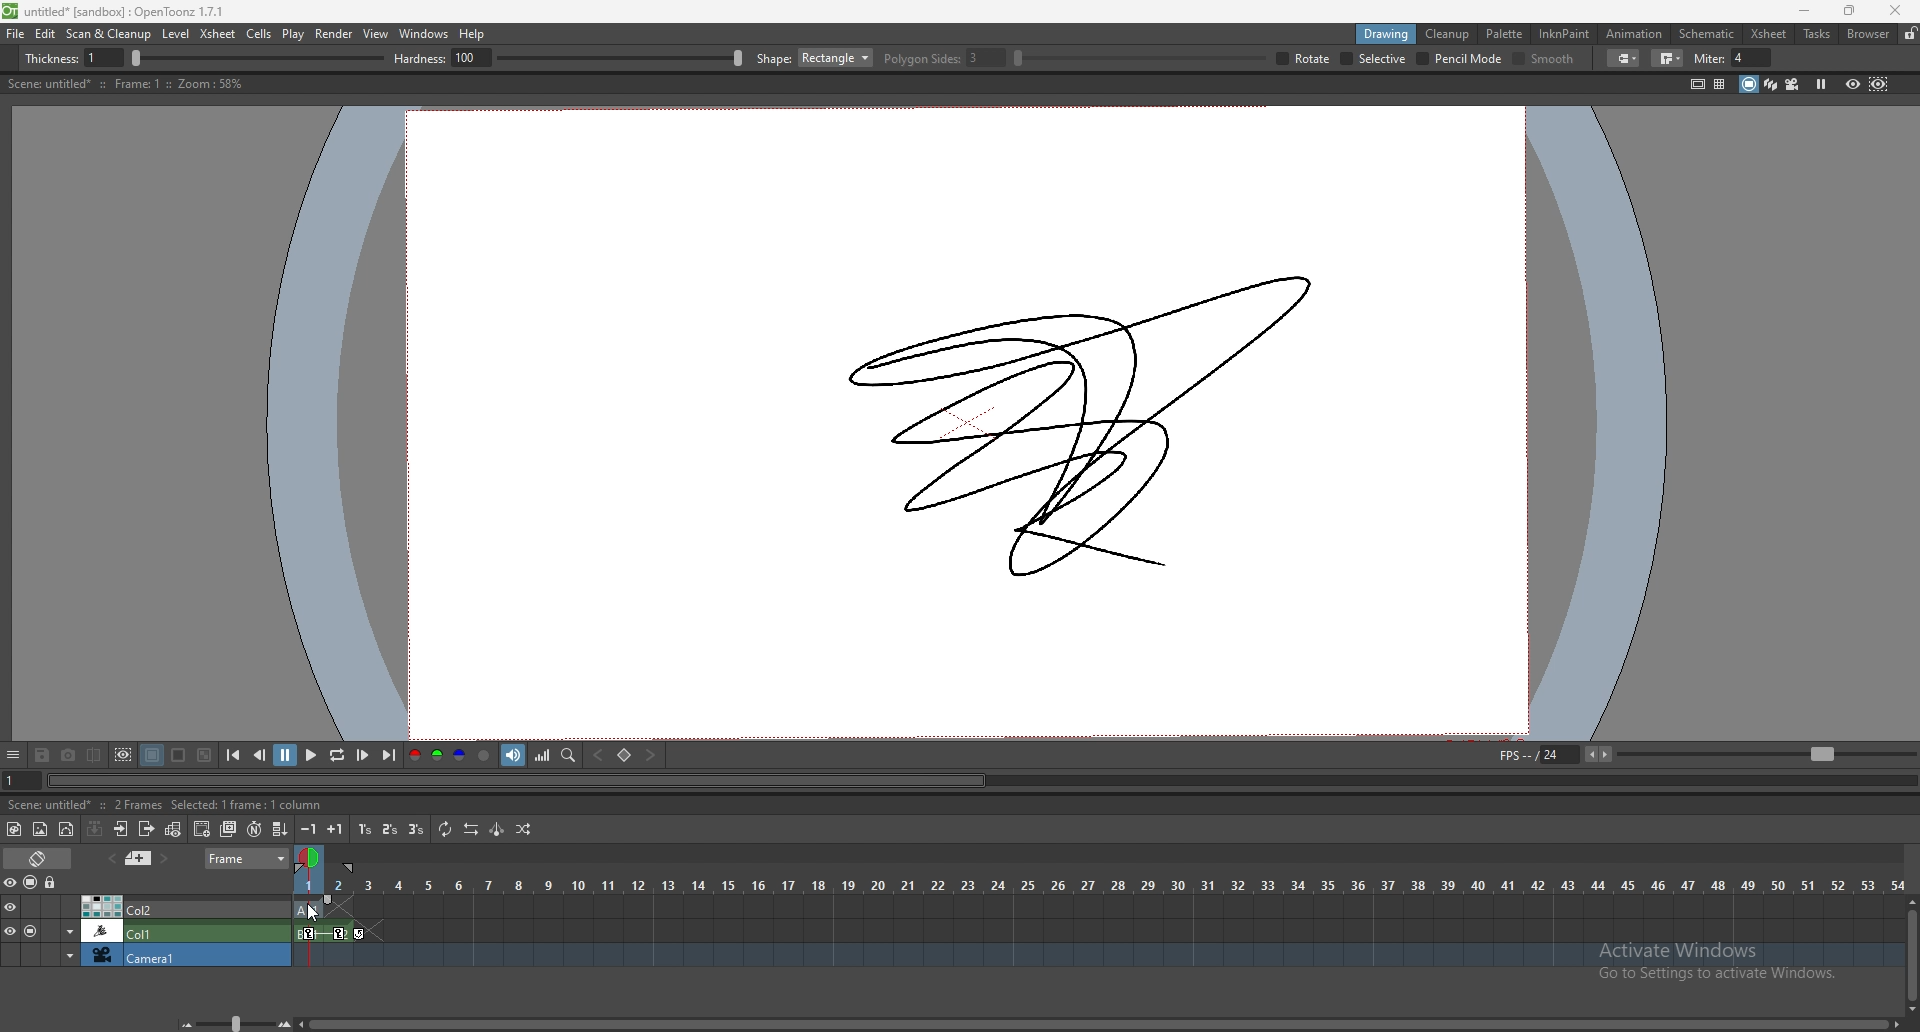 The width and height of the screenshot is (1920, 1032). What do you see at coordinates (165, 803) in the screenshot?
I see `description` at bounding box center [165, 803].